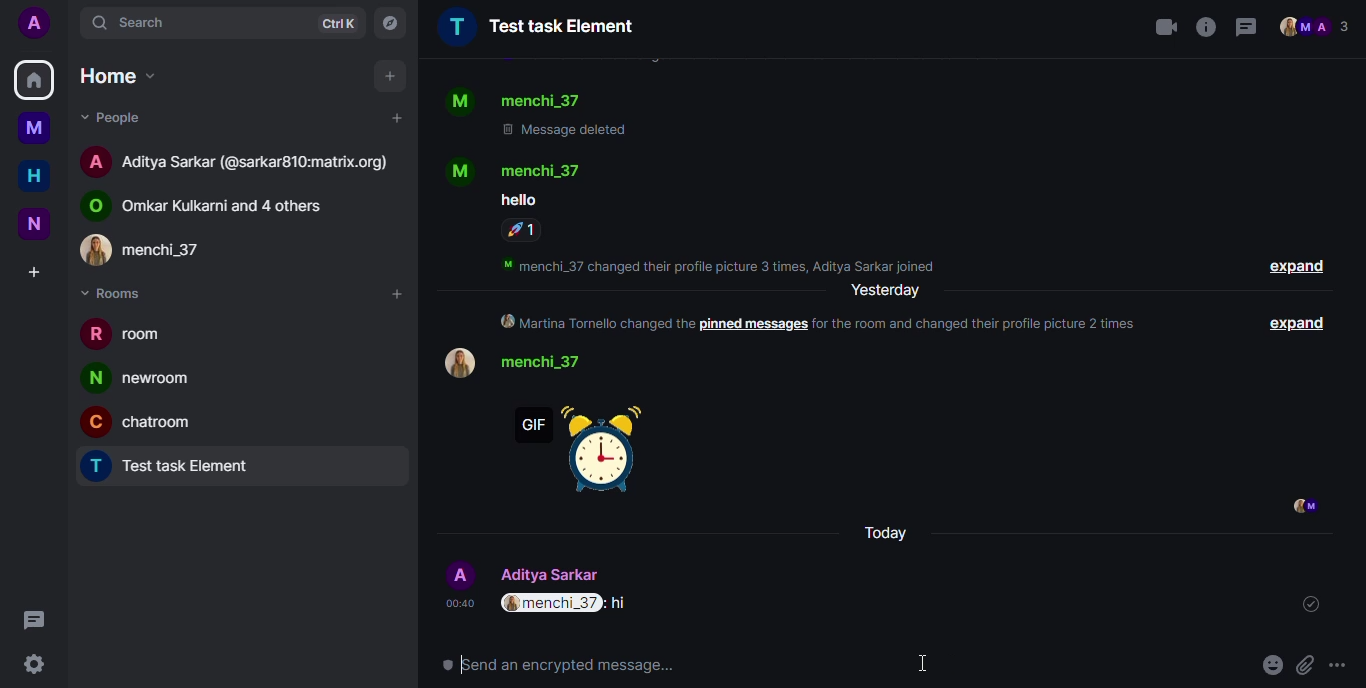  I want to click on chatroom, so click(146, 420).